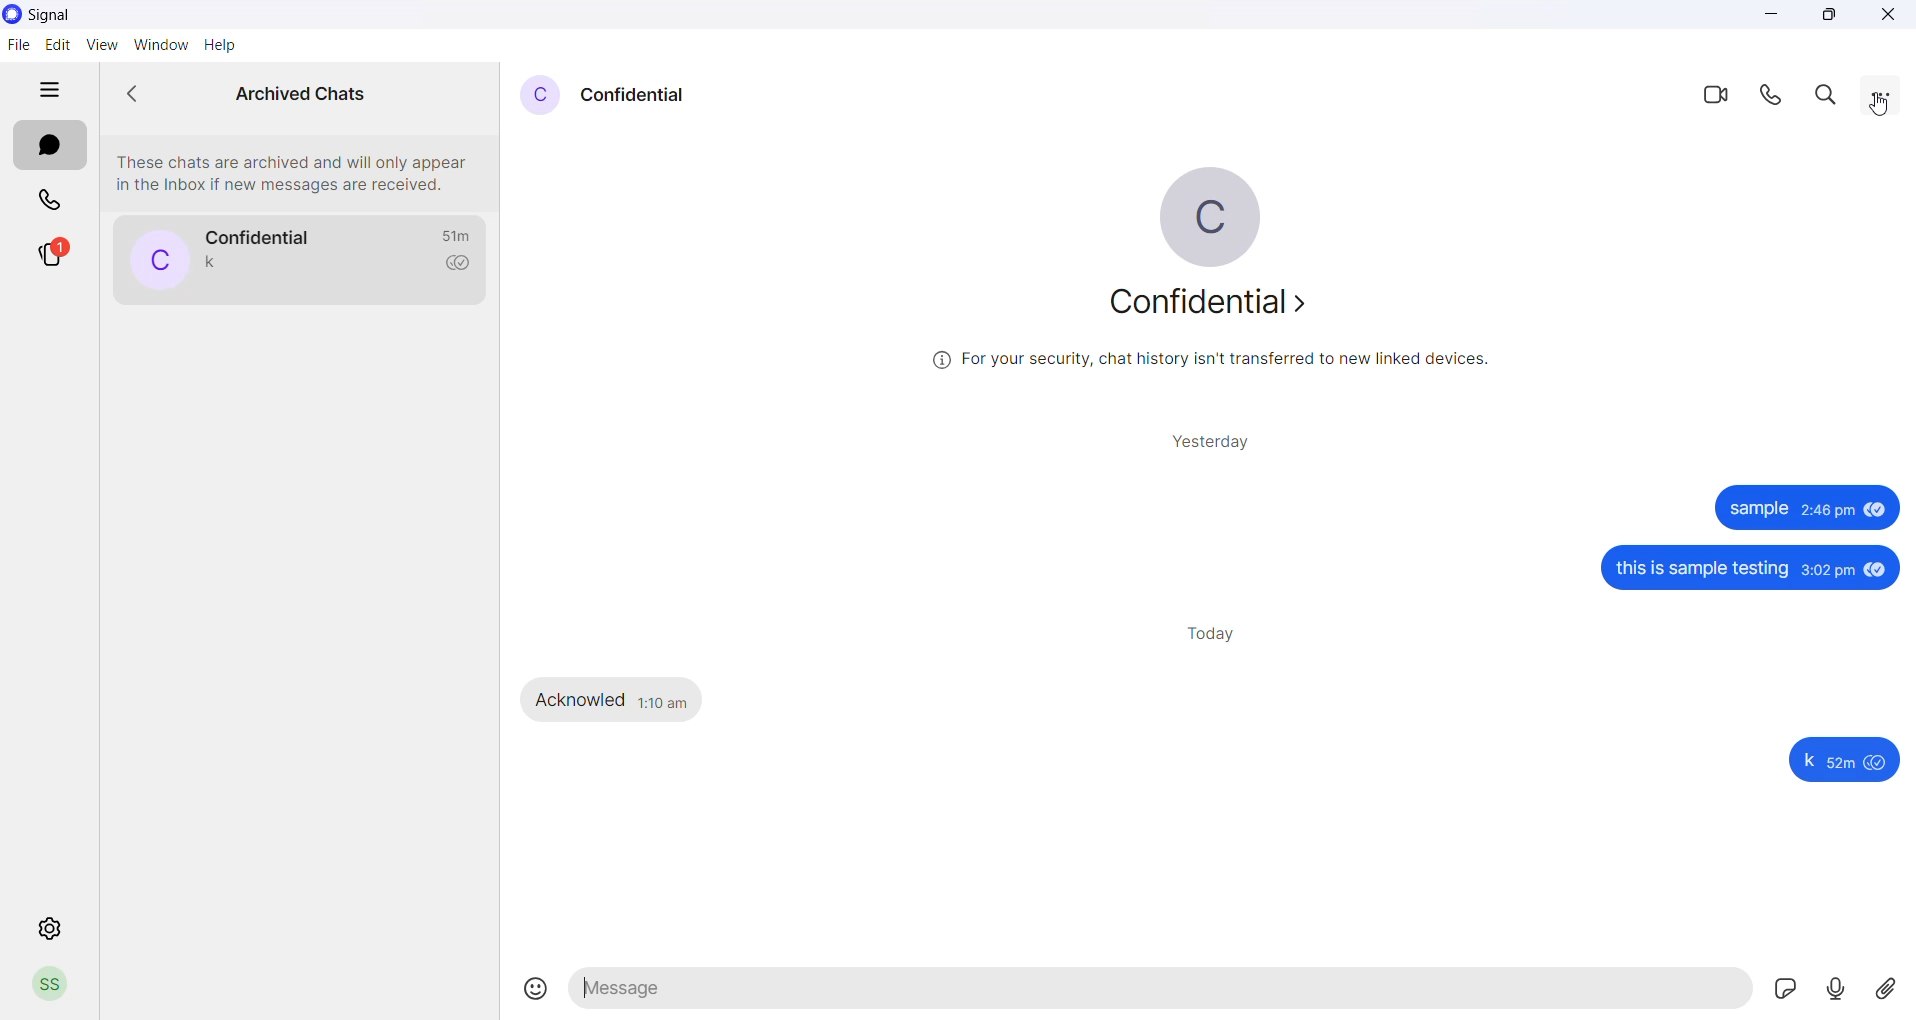 The width and height of the screenshot is (1916, 1020). What do you see at coordinates (49, 147) in the screenshot?
I see `chats` at bounding box center [49, 147].